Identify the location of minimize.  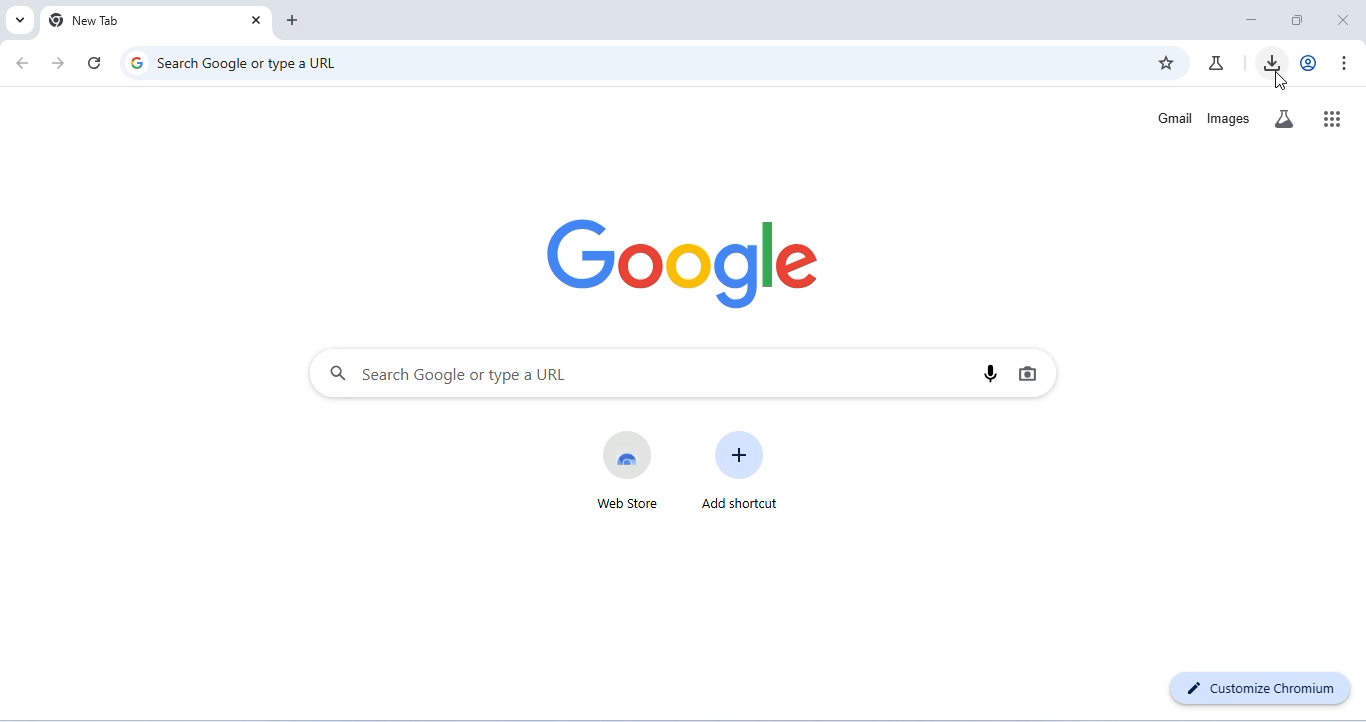
(1252, 22).